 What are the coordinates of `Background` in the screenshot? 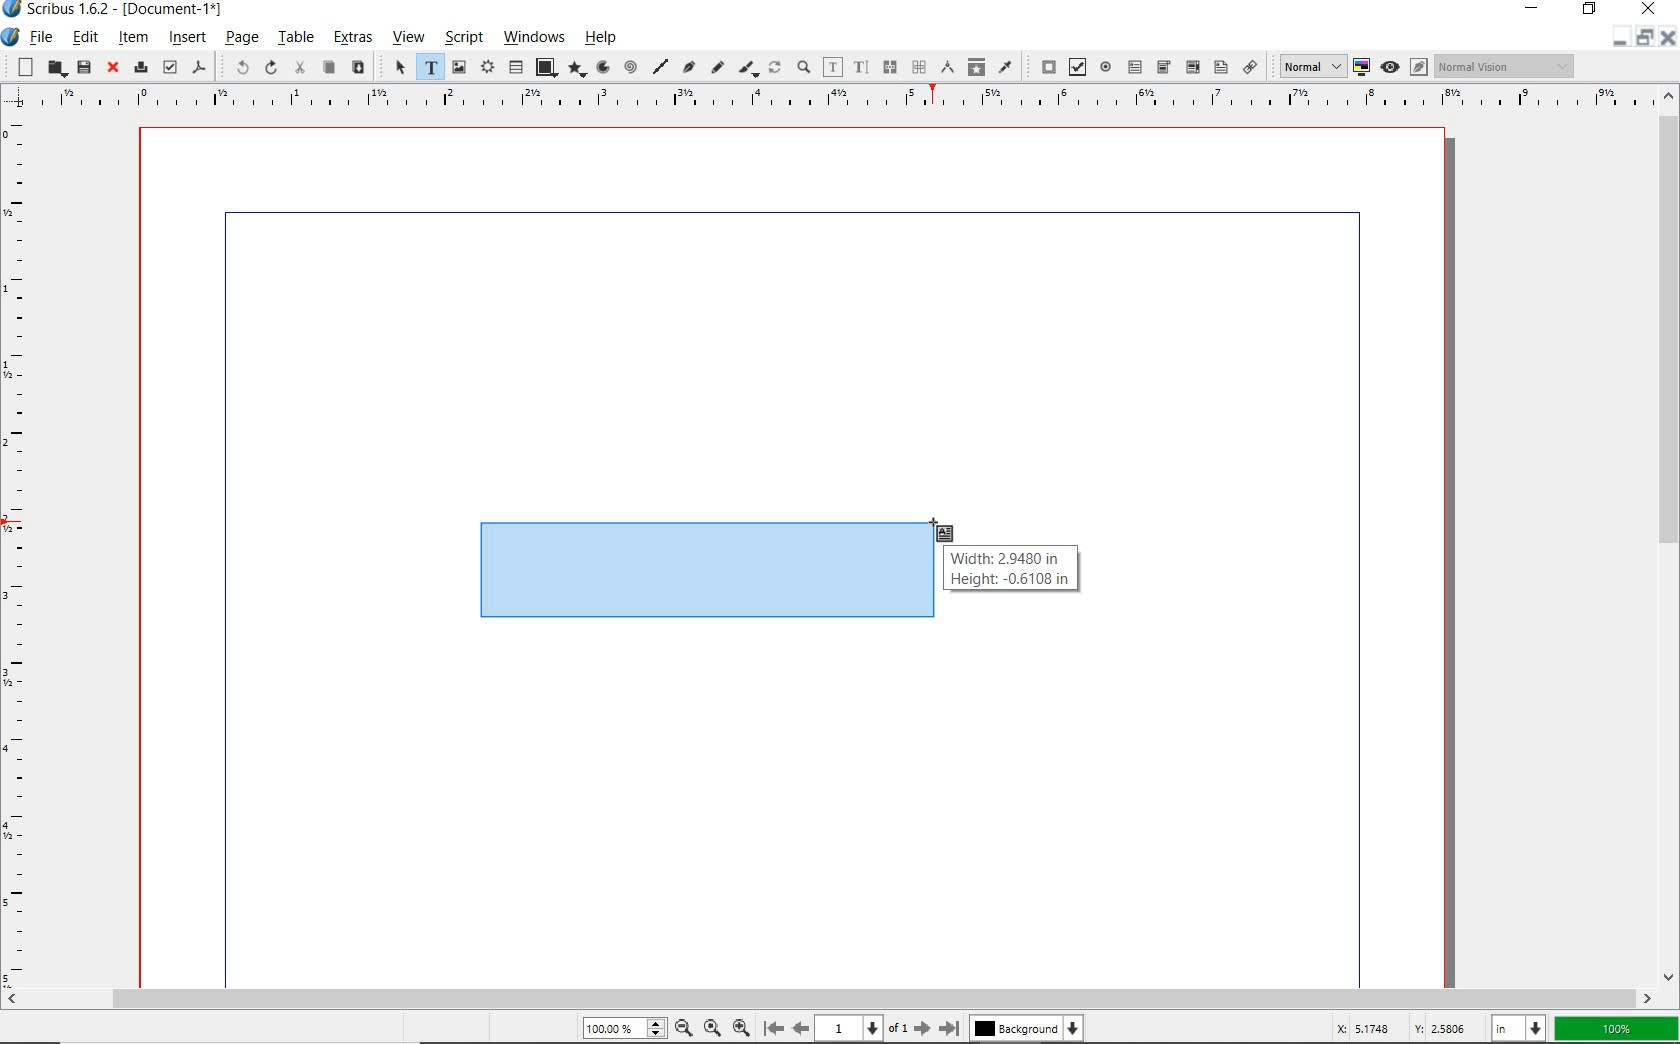 It's located at (1028, 1030).